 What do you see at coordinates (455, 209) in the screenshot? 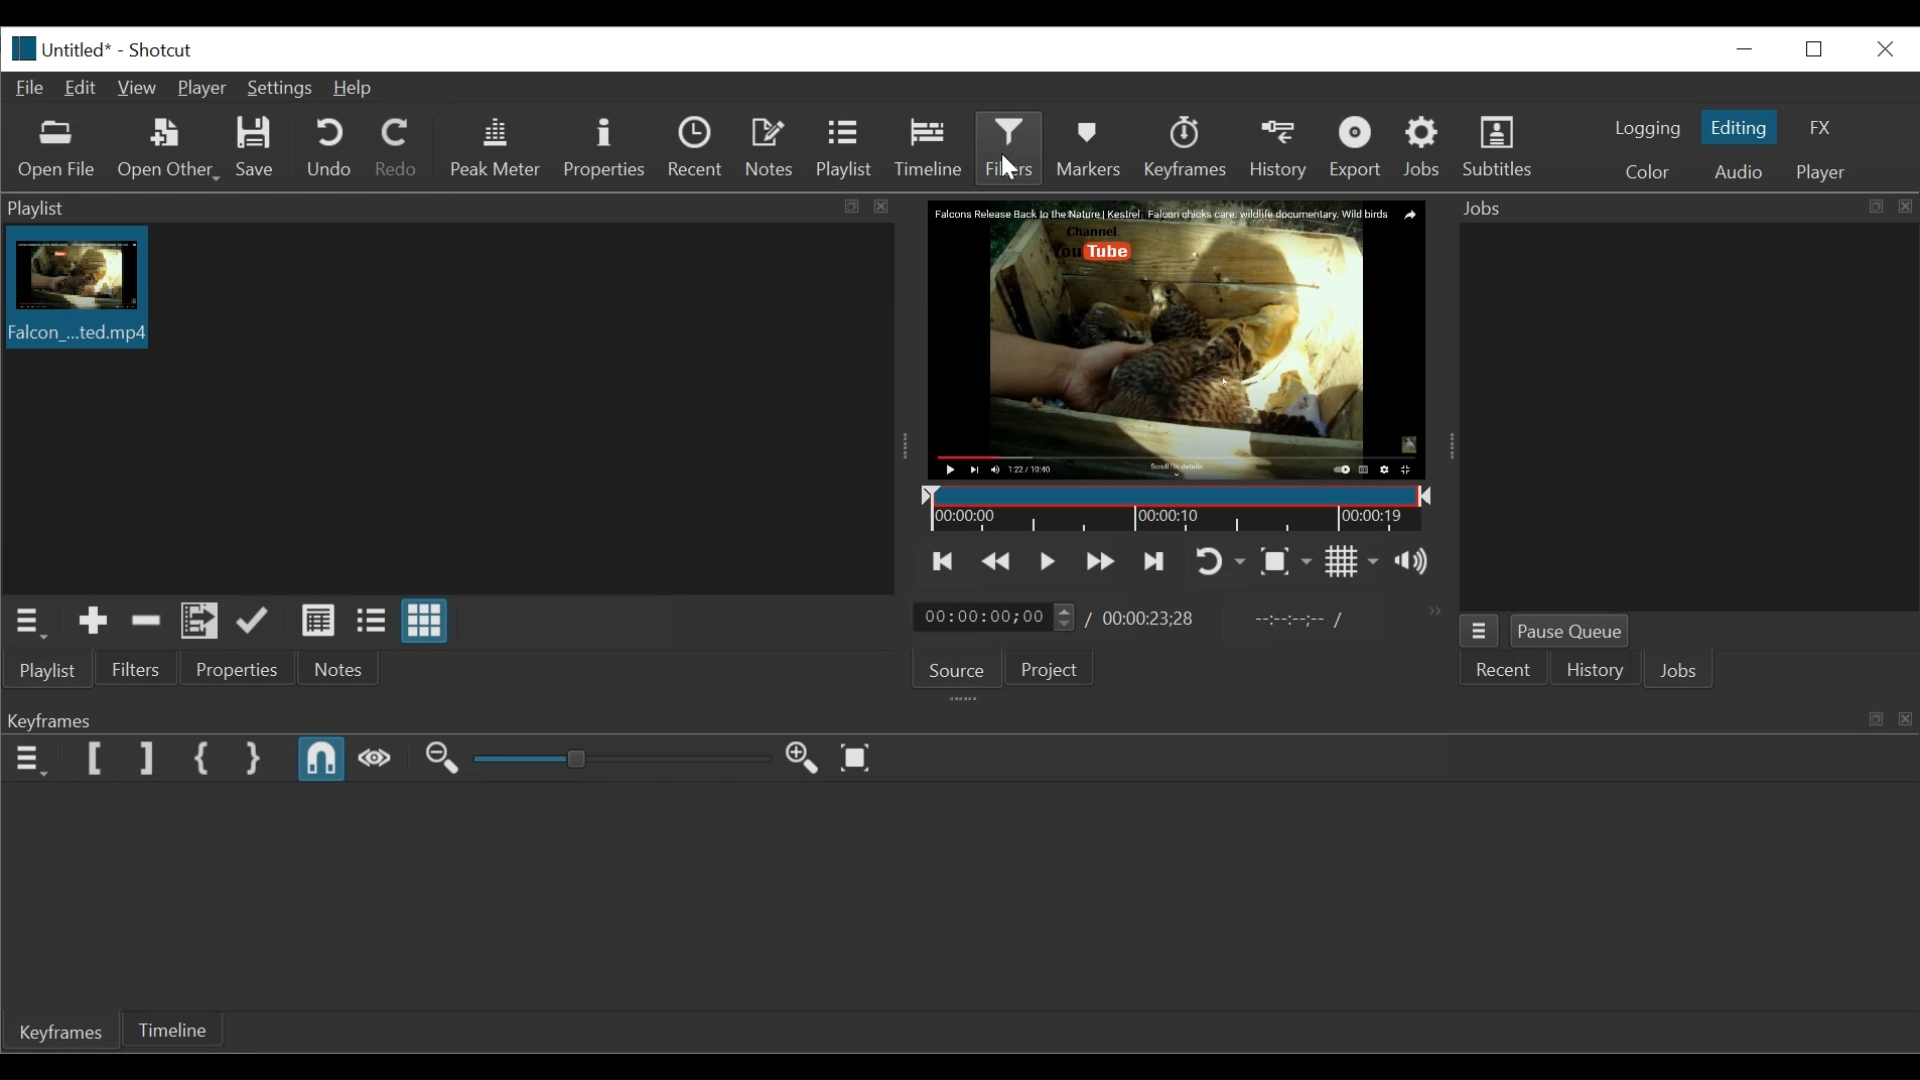
I see `Playlist Panel` at bounding box center [455, 209].